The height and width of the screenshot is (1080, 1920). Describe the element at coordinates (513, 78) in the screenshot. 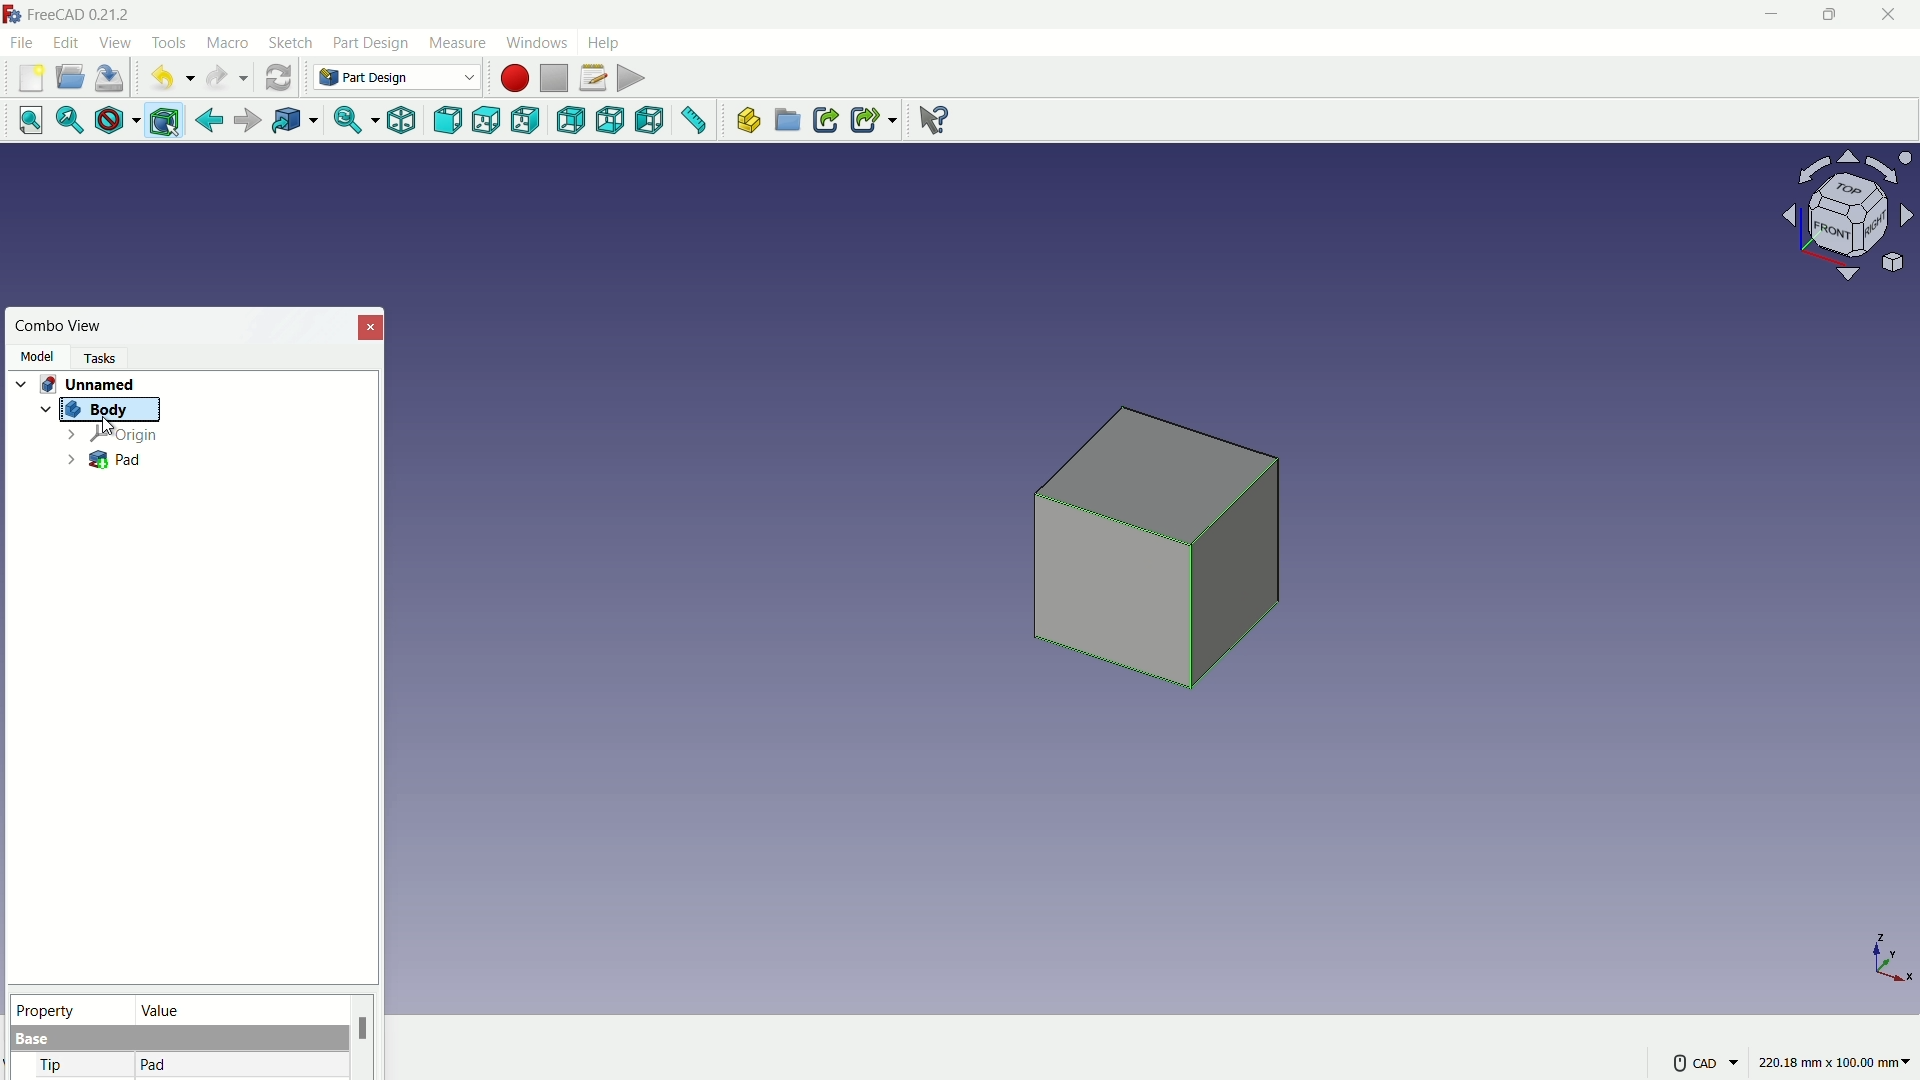

I see `start macros` at that location.